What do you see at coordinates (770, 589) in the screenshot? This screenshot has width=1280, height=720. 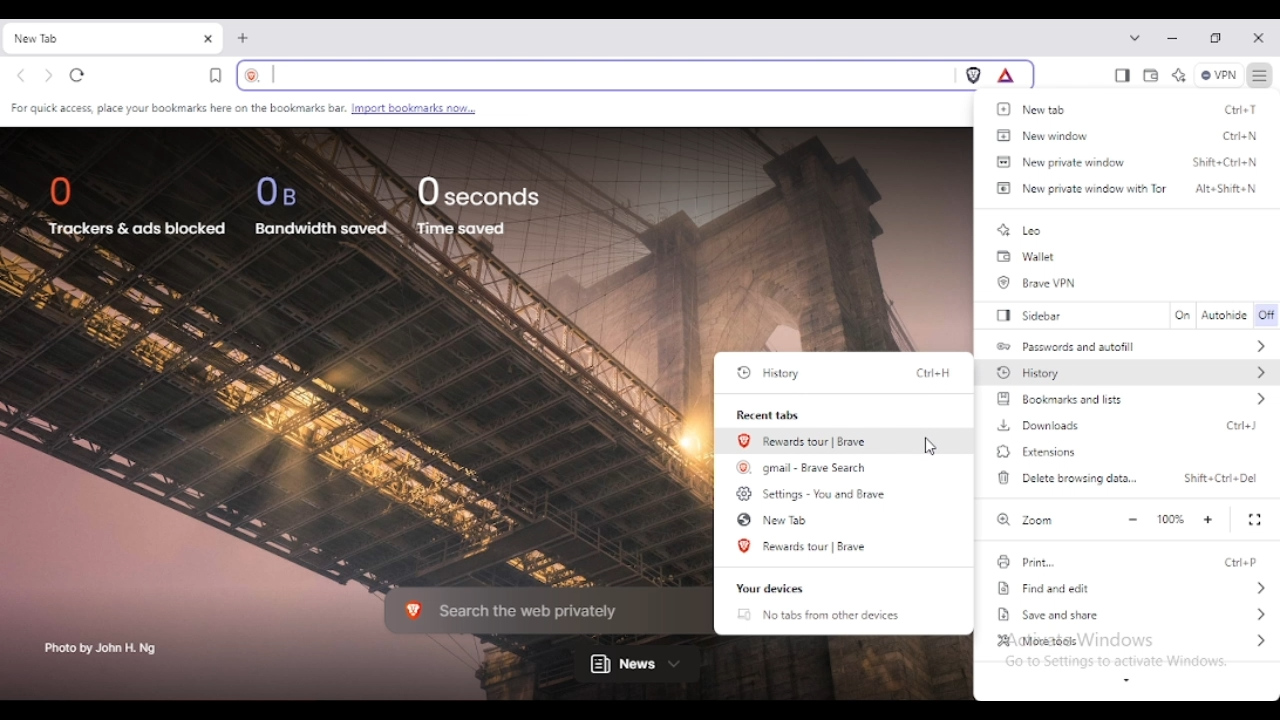 I see `your devices` at bounding box center [770, 589].